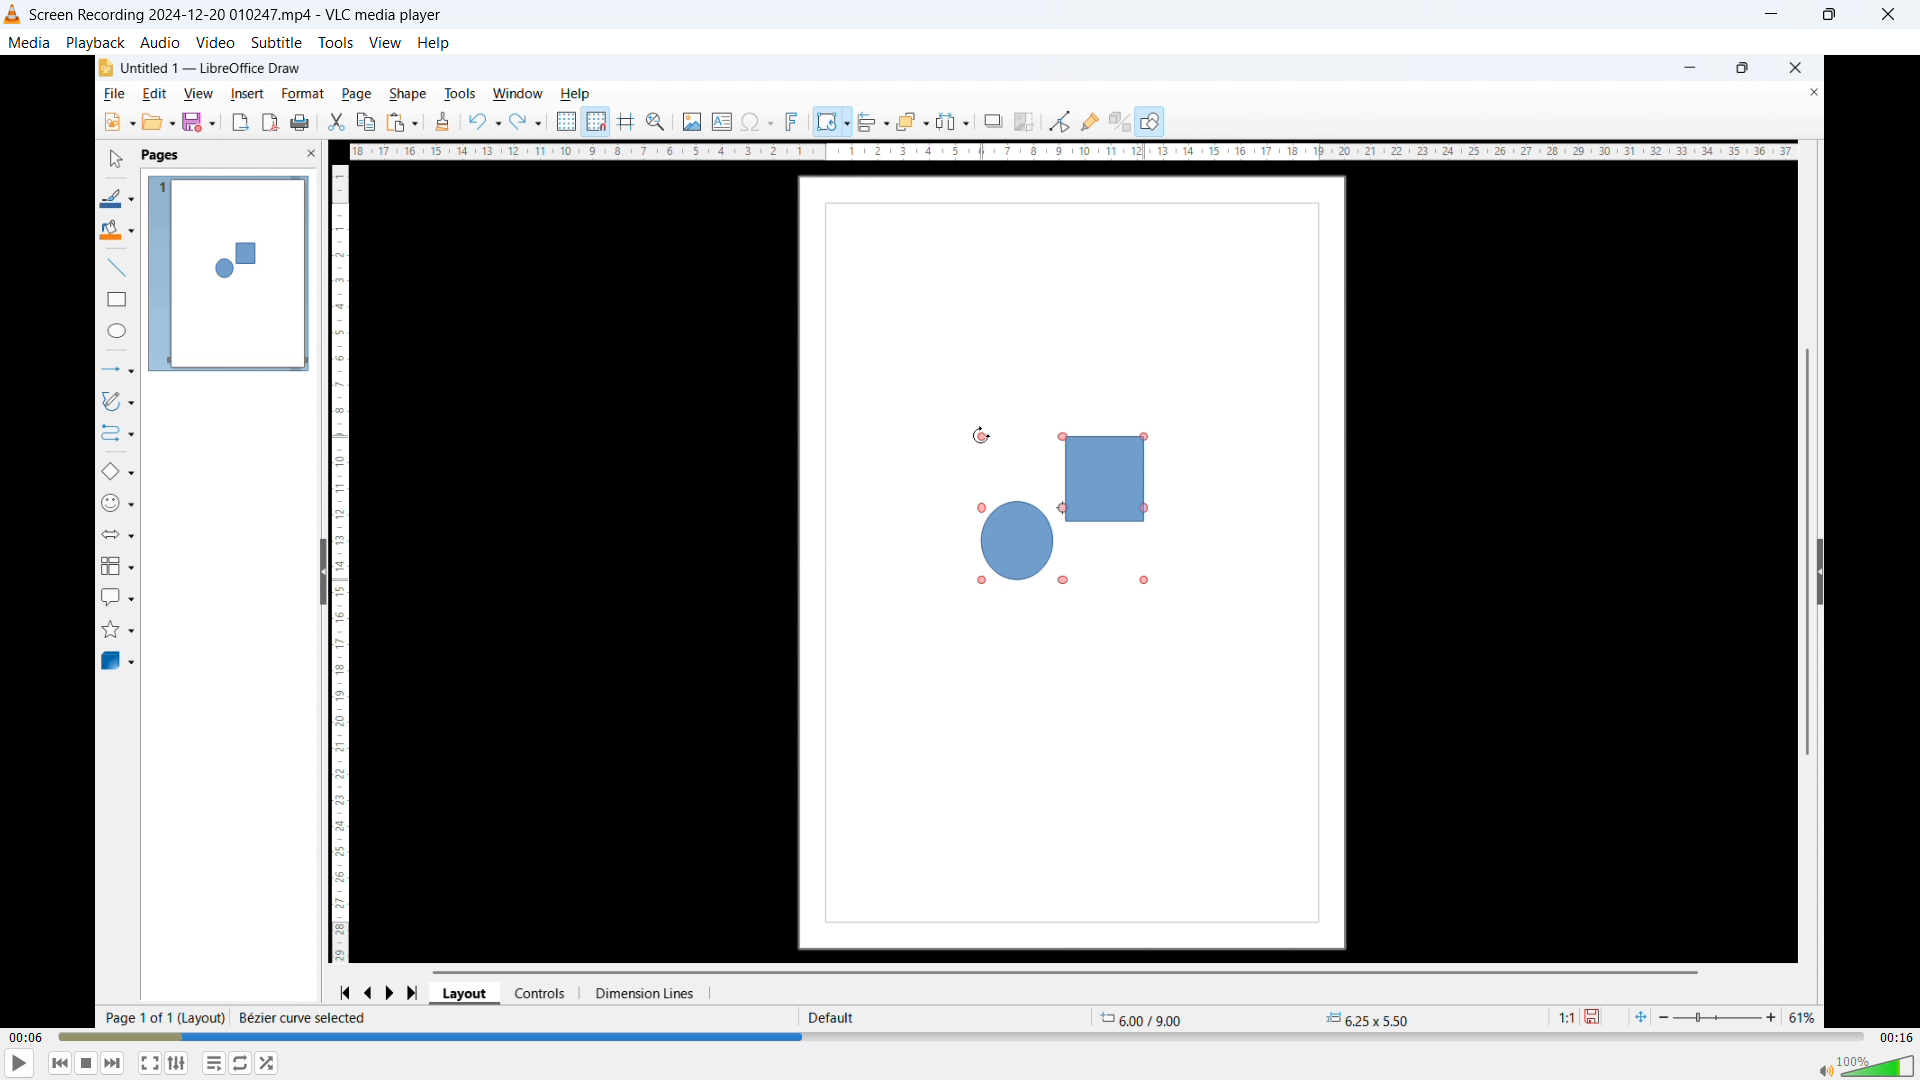 This screenshot has width=1920, height=1080. I want to click on random , so click(267, 1063).